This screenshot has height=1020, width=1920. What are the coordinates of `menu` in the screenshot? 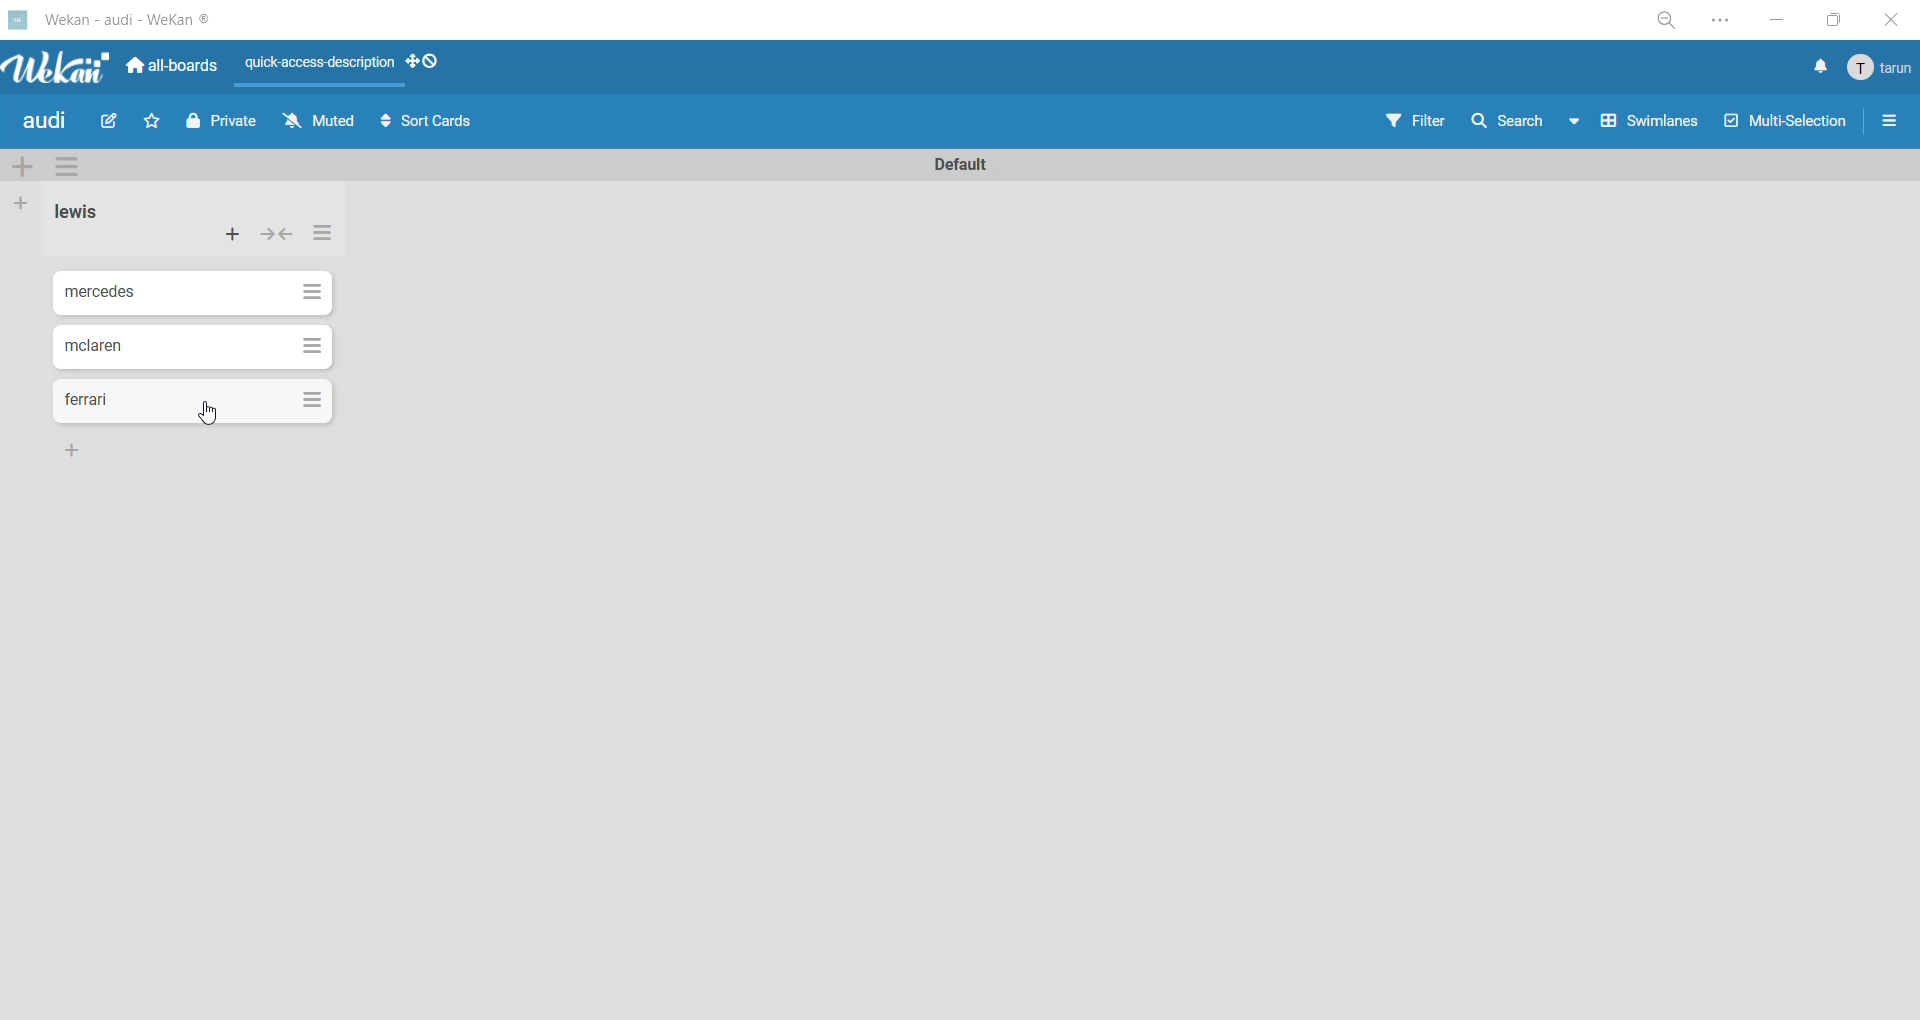 It's located at (1880, 70).